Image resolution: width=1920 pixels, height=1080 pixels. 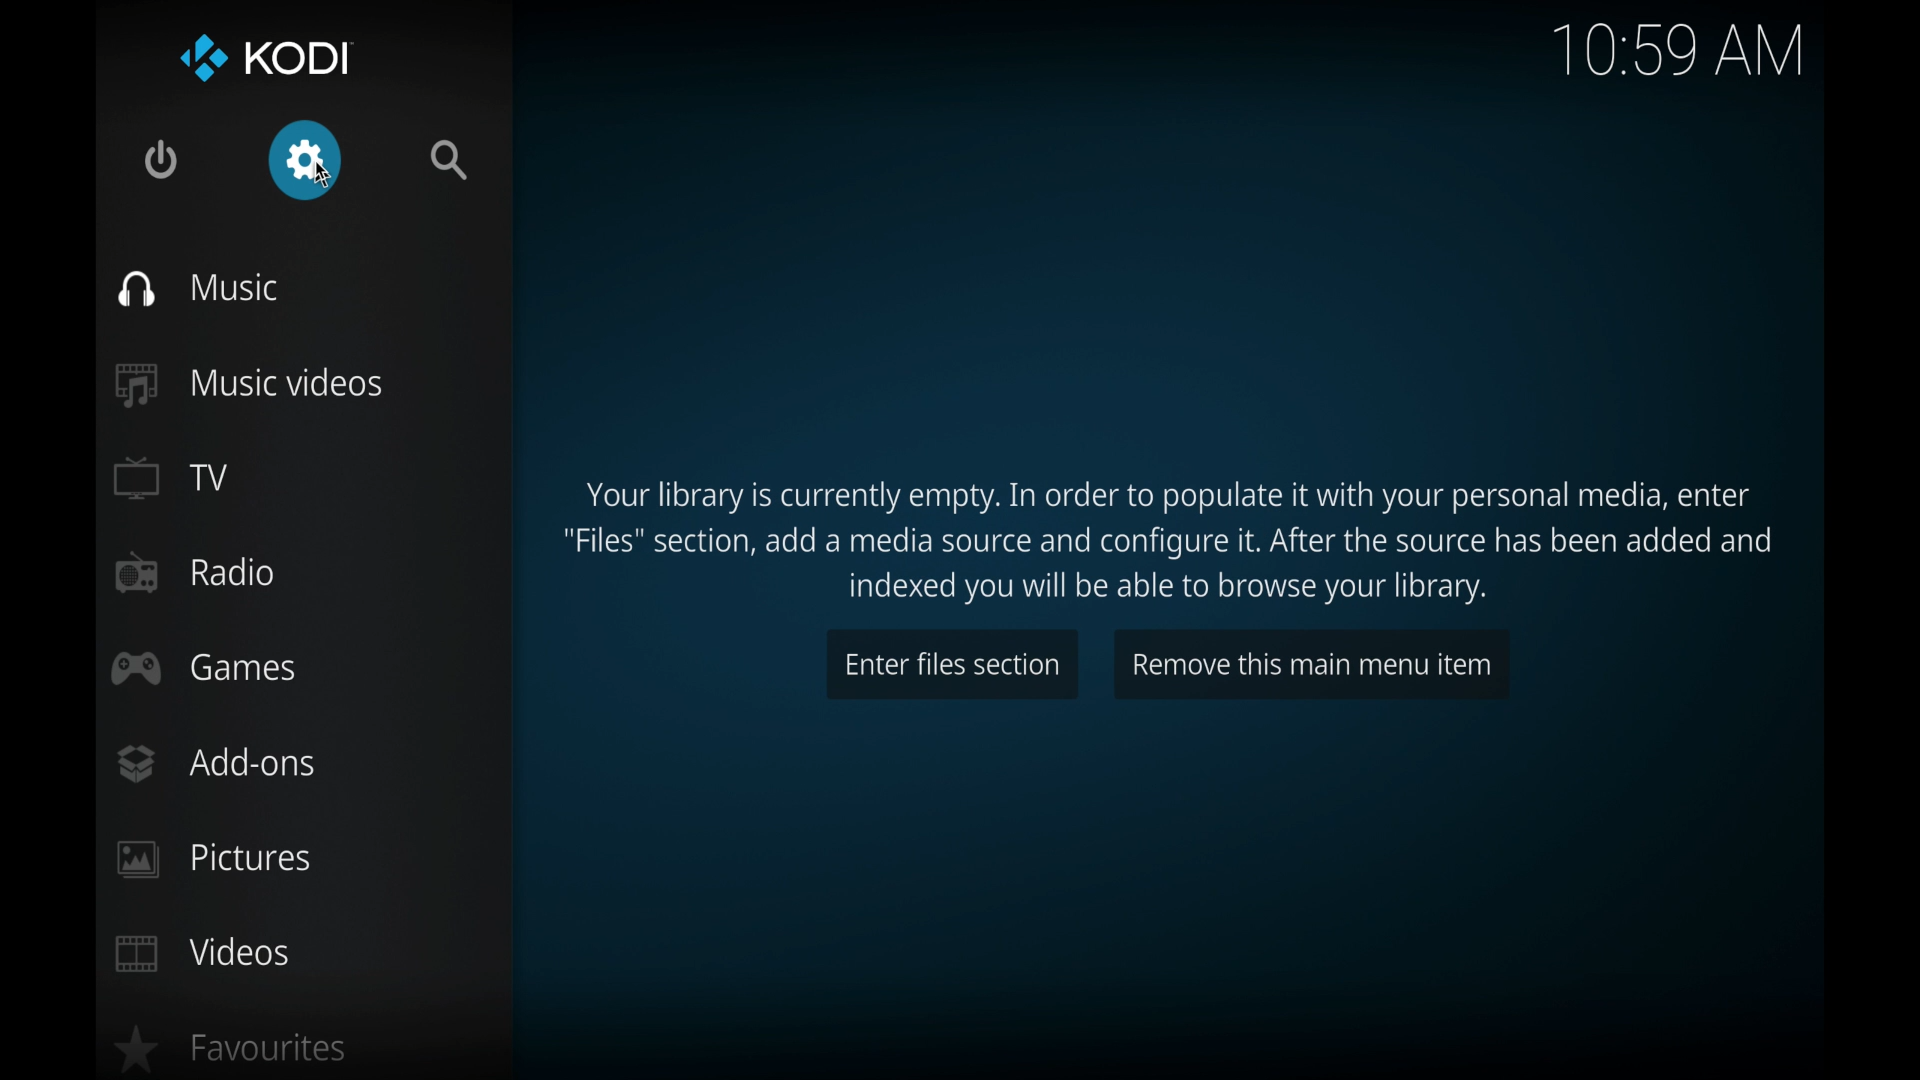 What do you see at coordinates (1313, 664) in the screenshot?
I see `remove this main menu item` at bounding box center [1313, 664].